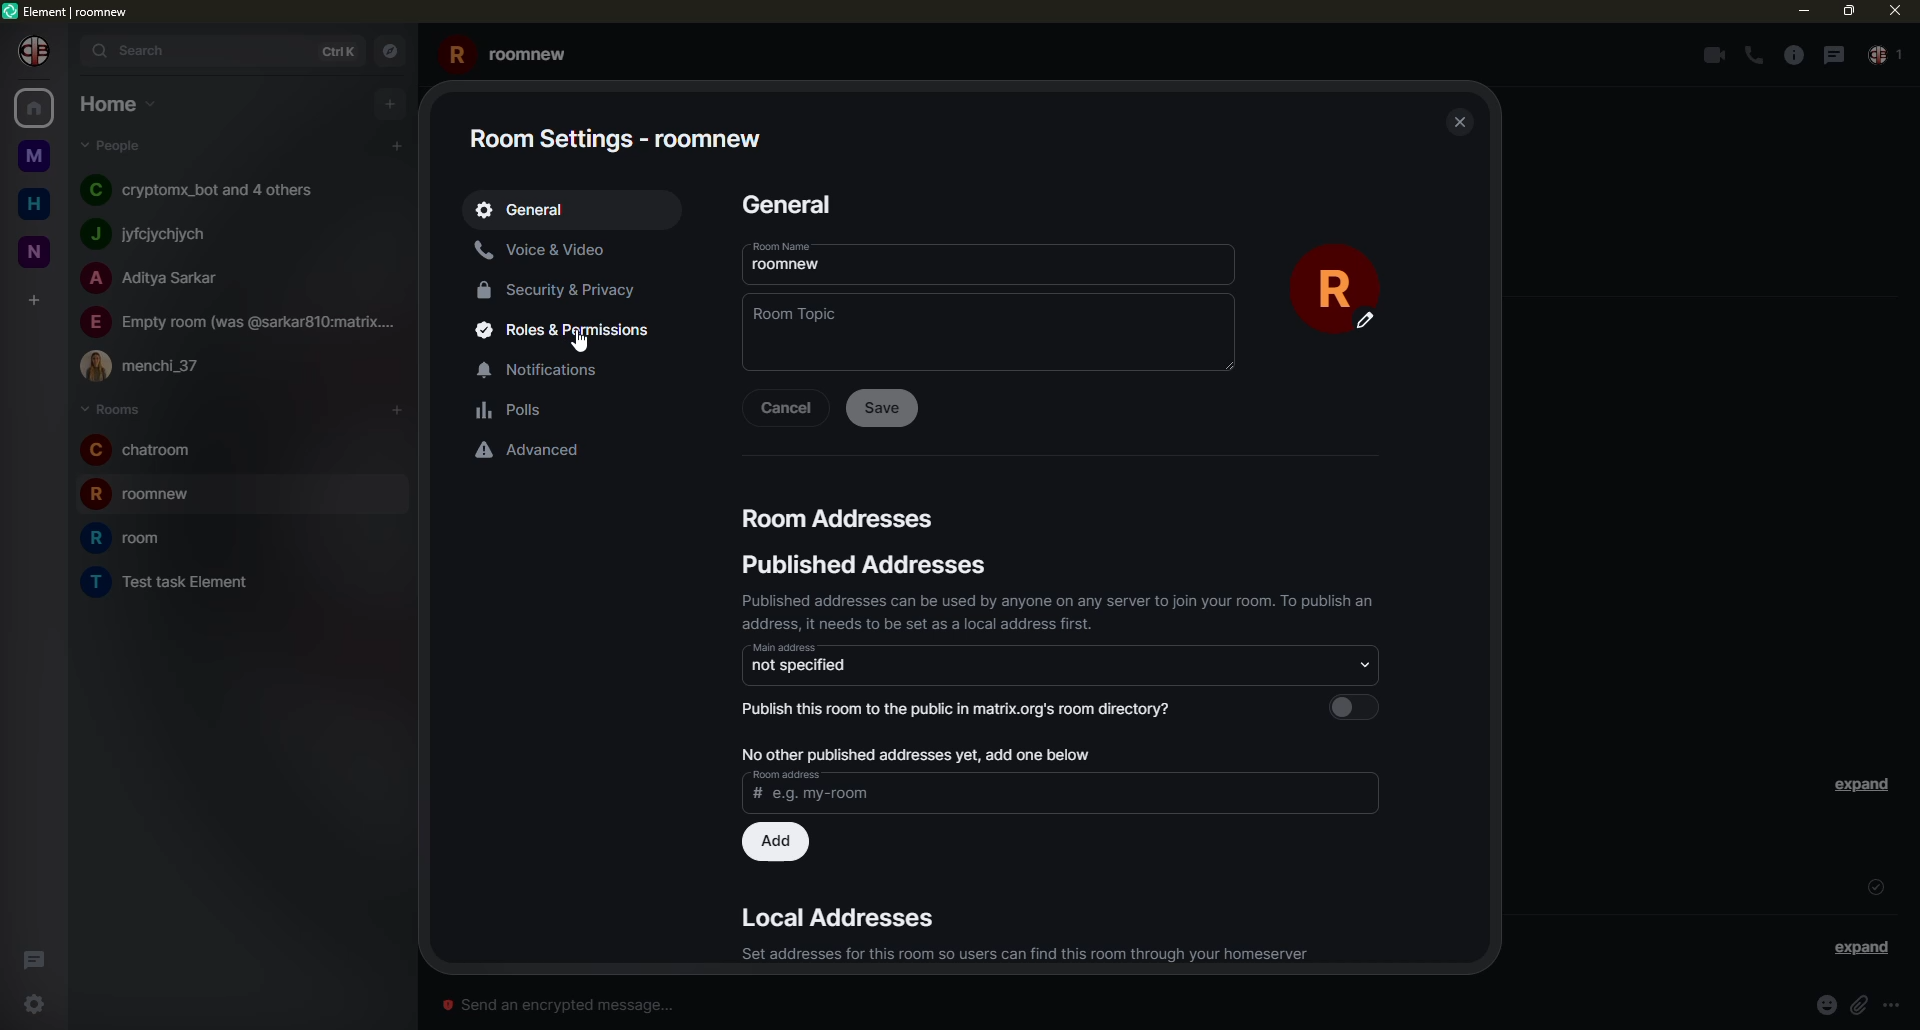  What do you see at coordinates (861, 566) in the screenshot?
I see `address` at bounding box center [861, 566].